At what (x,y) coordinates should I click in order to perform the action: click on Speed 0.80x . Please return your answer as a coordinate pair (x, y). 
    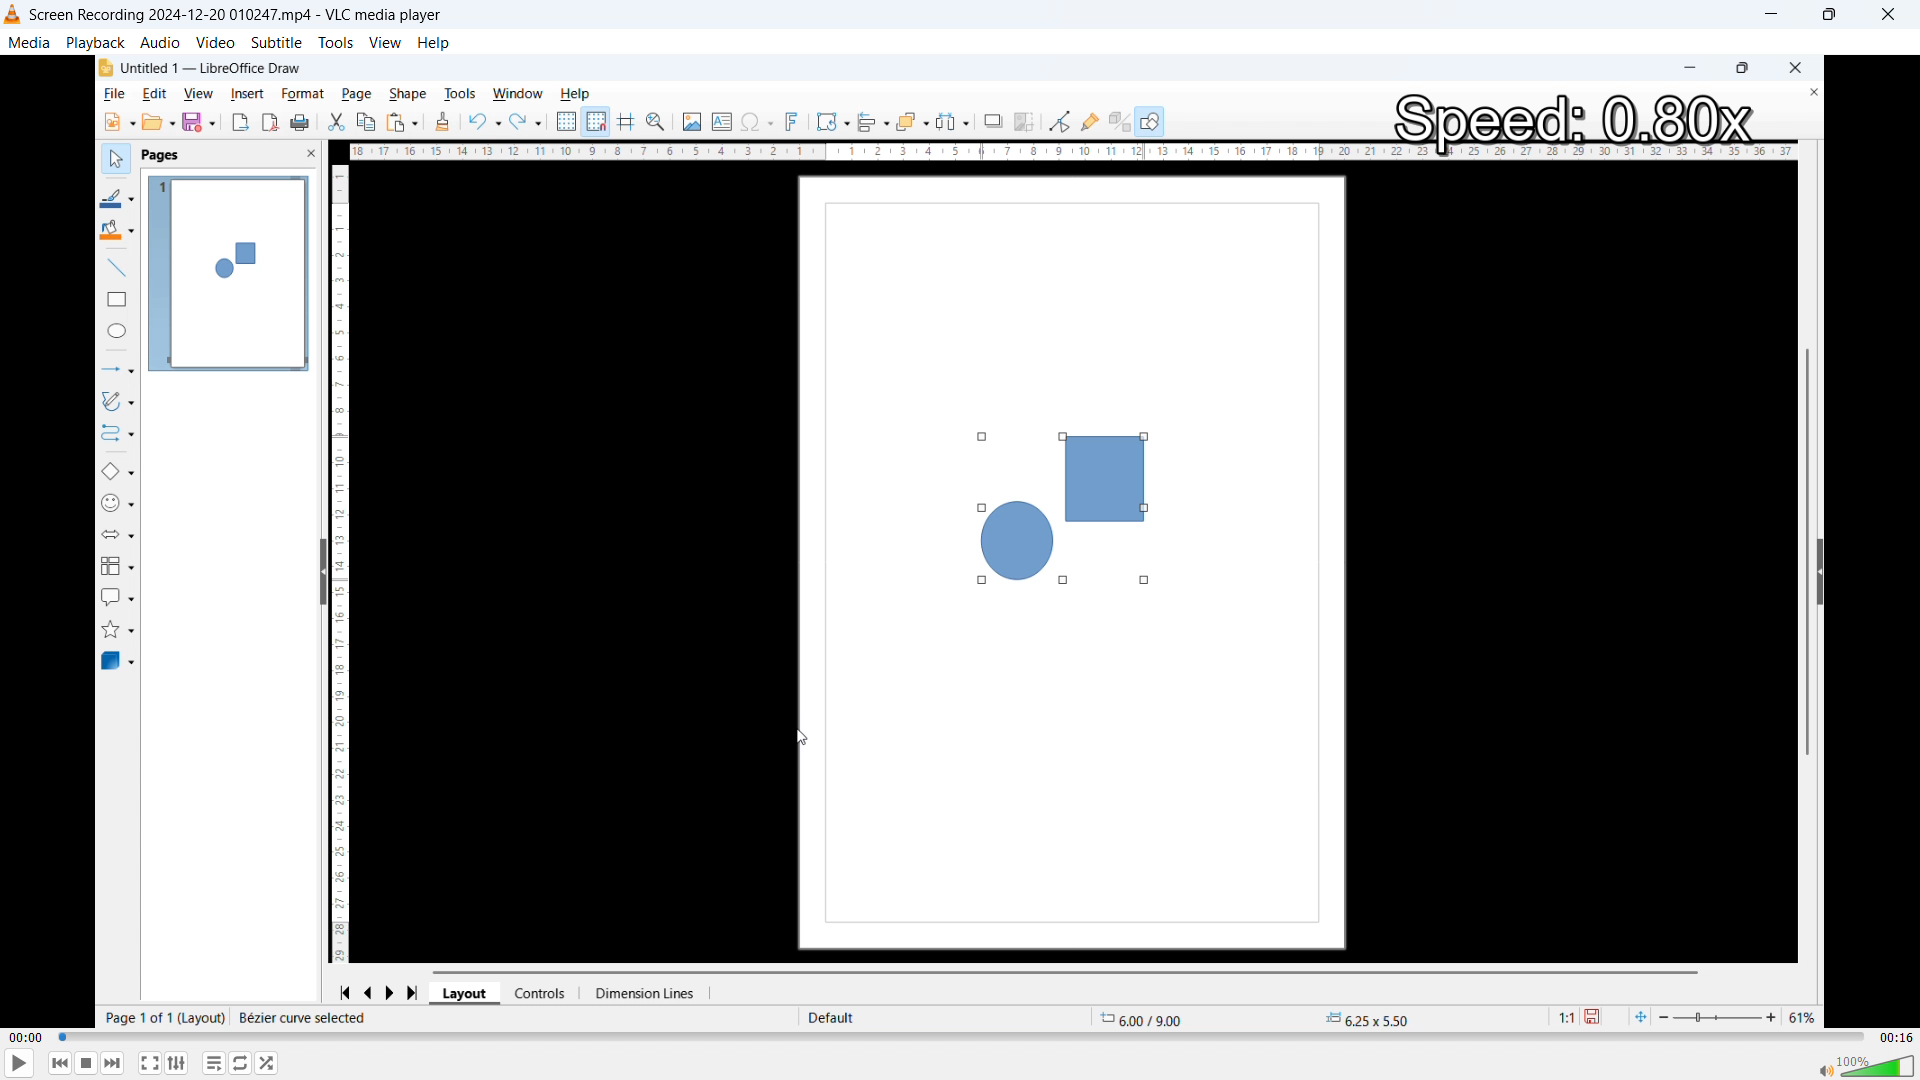
    Looking at the image, I should click on (1574, 119).